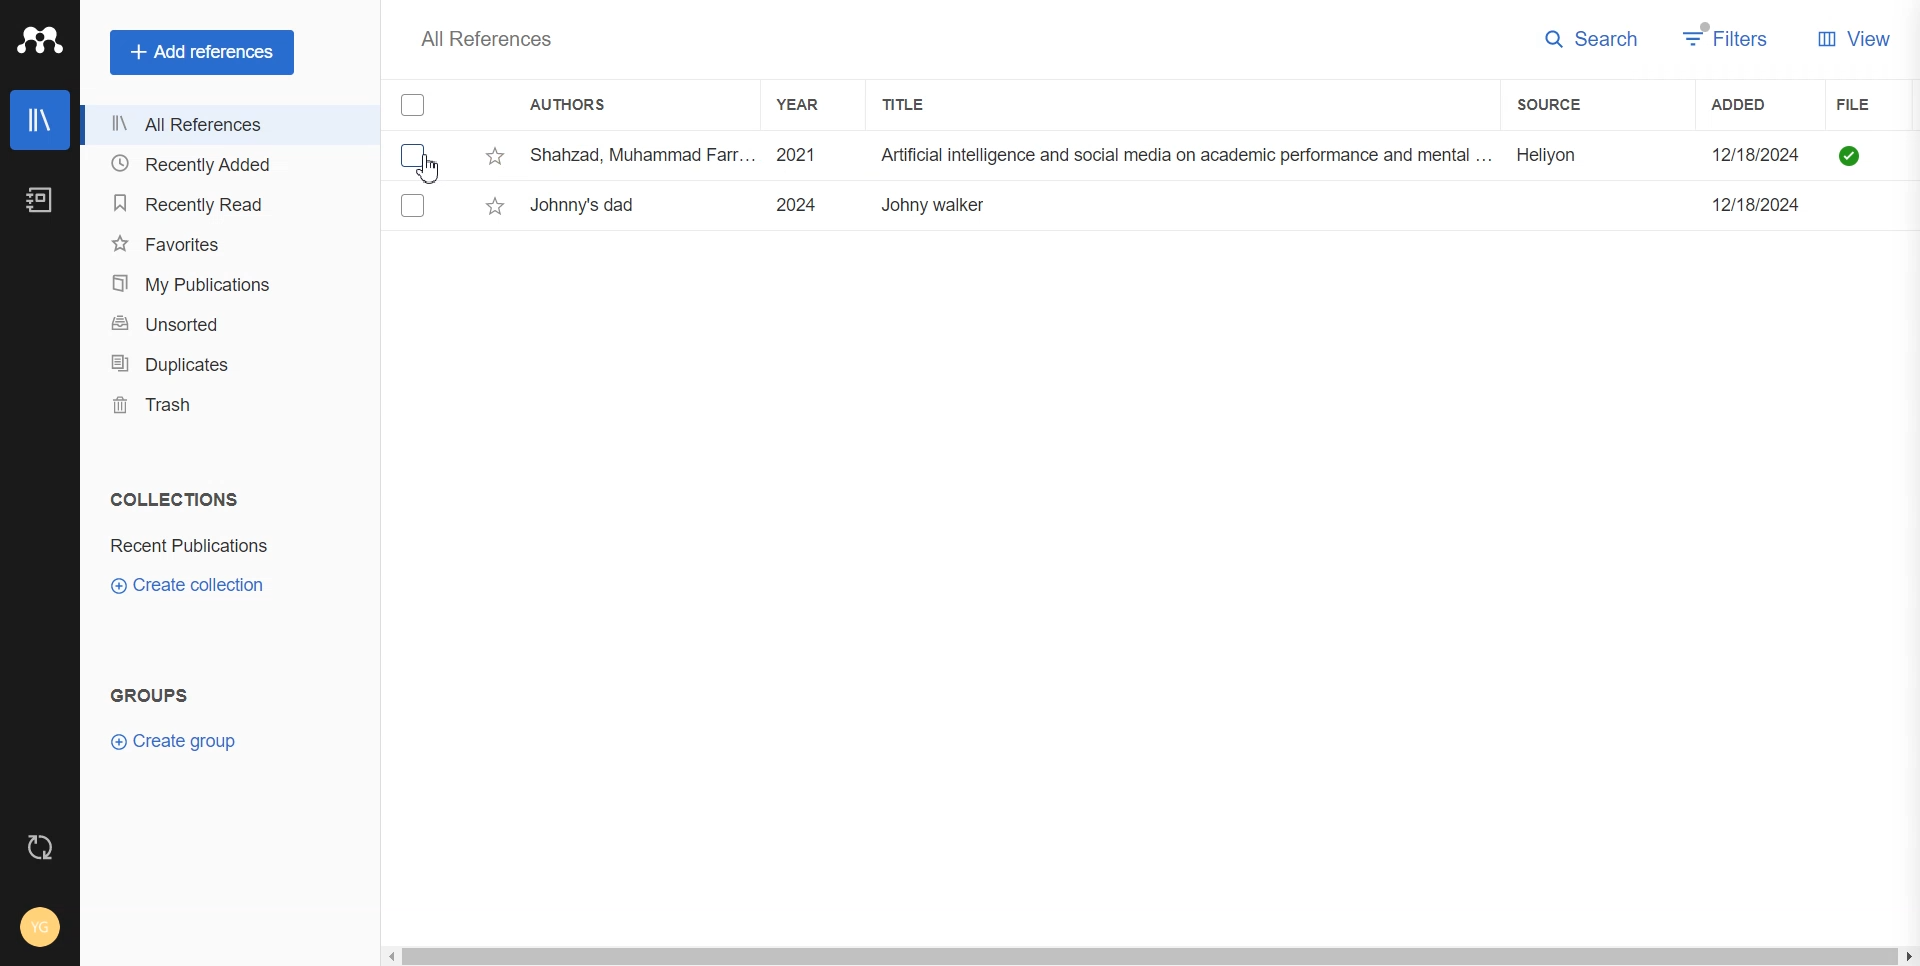 Image resolution: width=1920 pixels, height=966 pixels. What do you see at coordinates (150, 695) in the screenshot?
I see `Text 2` at bounding box center [150, 695].